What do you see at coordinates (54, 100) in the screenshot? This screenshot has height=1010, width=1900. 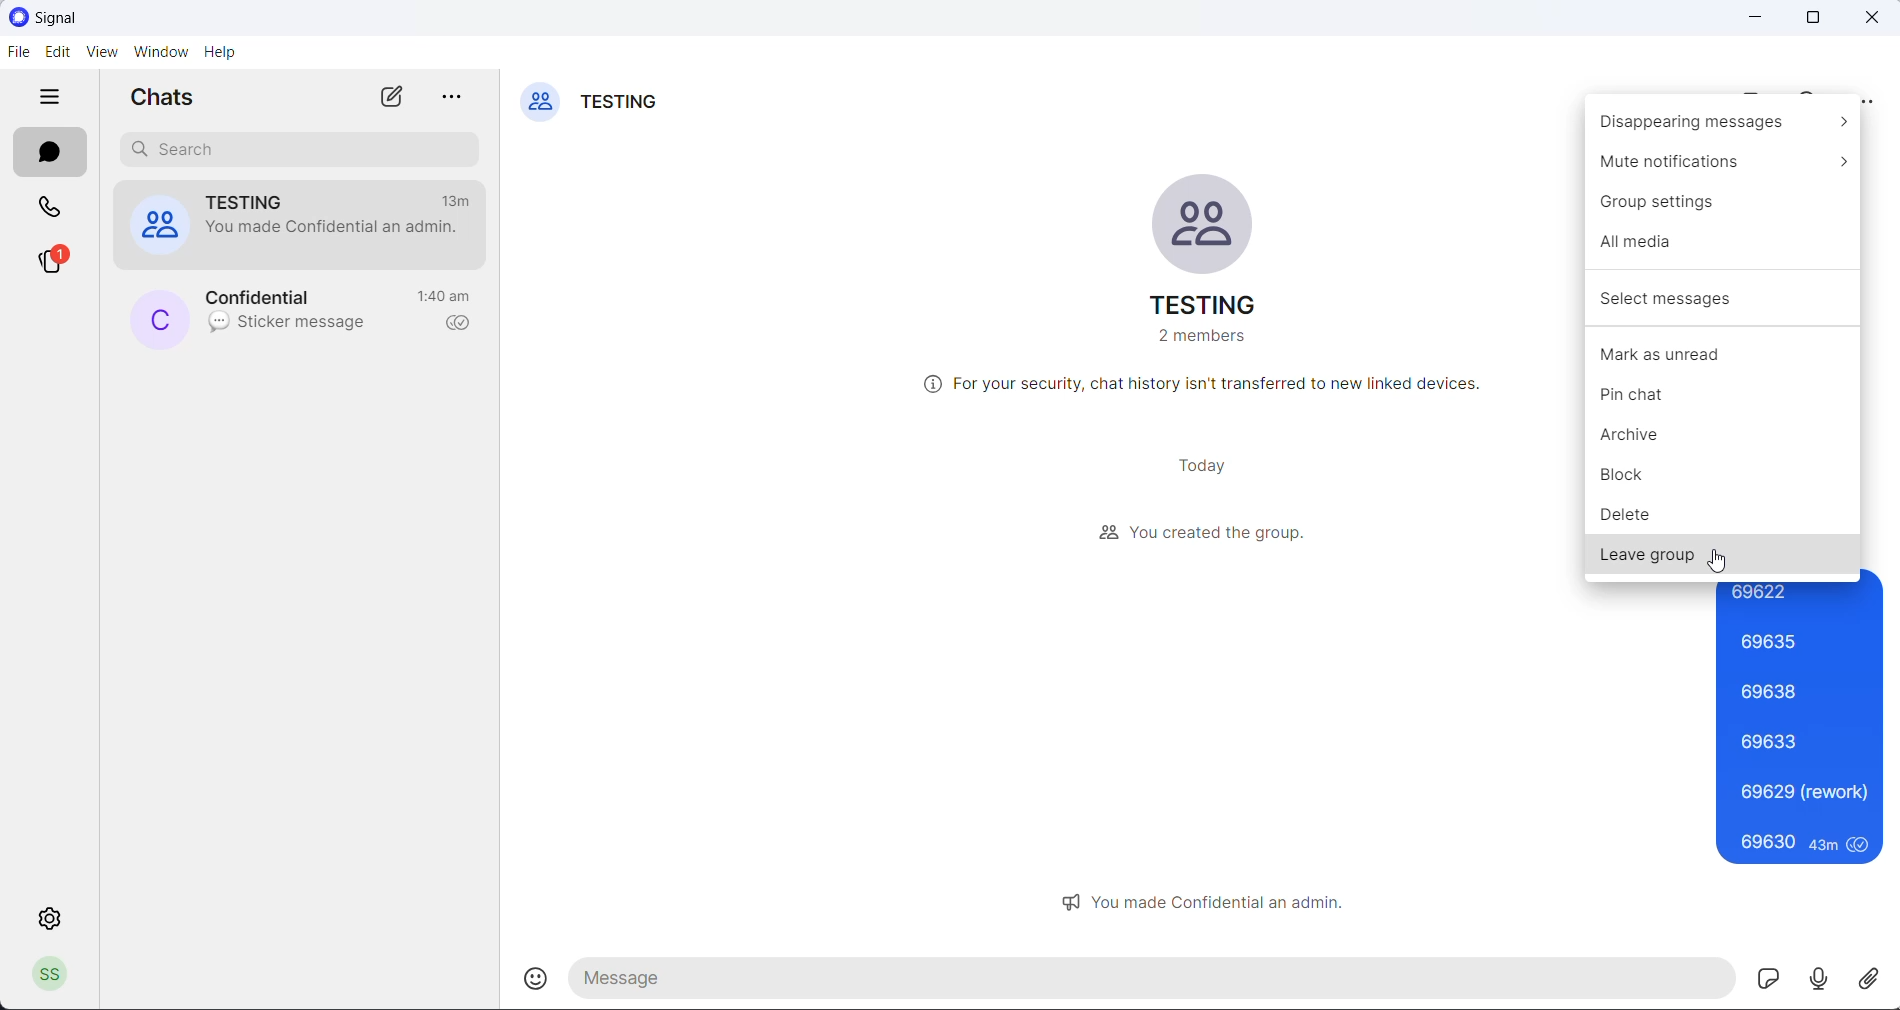 I see `hide tabs` at bounding box center [54, 100].